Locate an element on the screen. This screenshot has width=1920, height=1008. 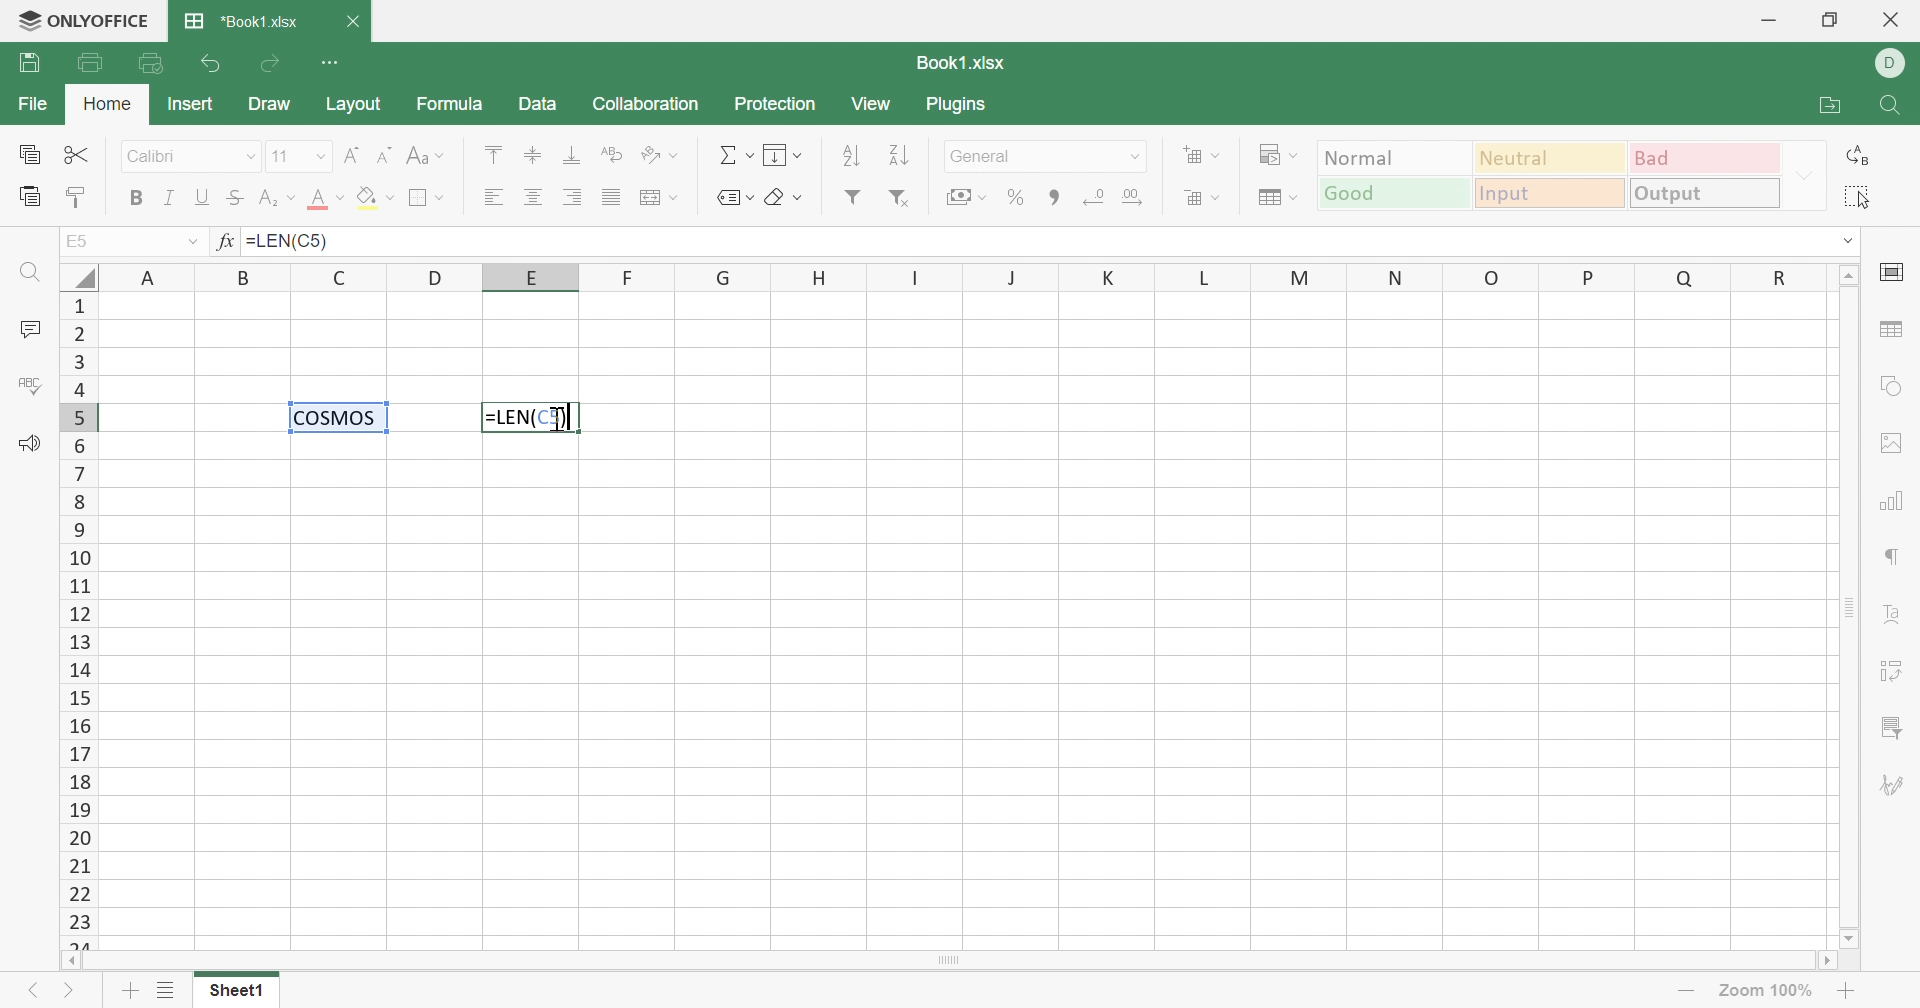
Previous is located at coordinates (31, 991).